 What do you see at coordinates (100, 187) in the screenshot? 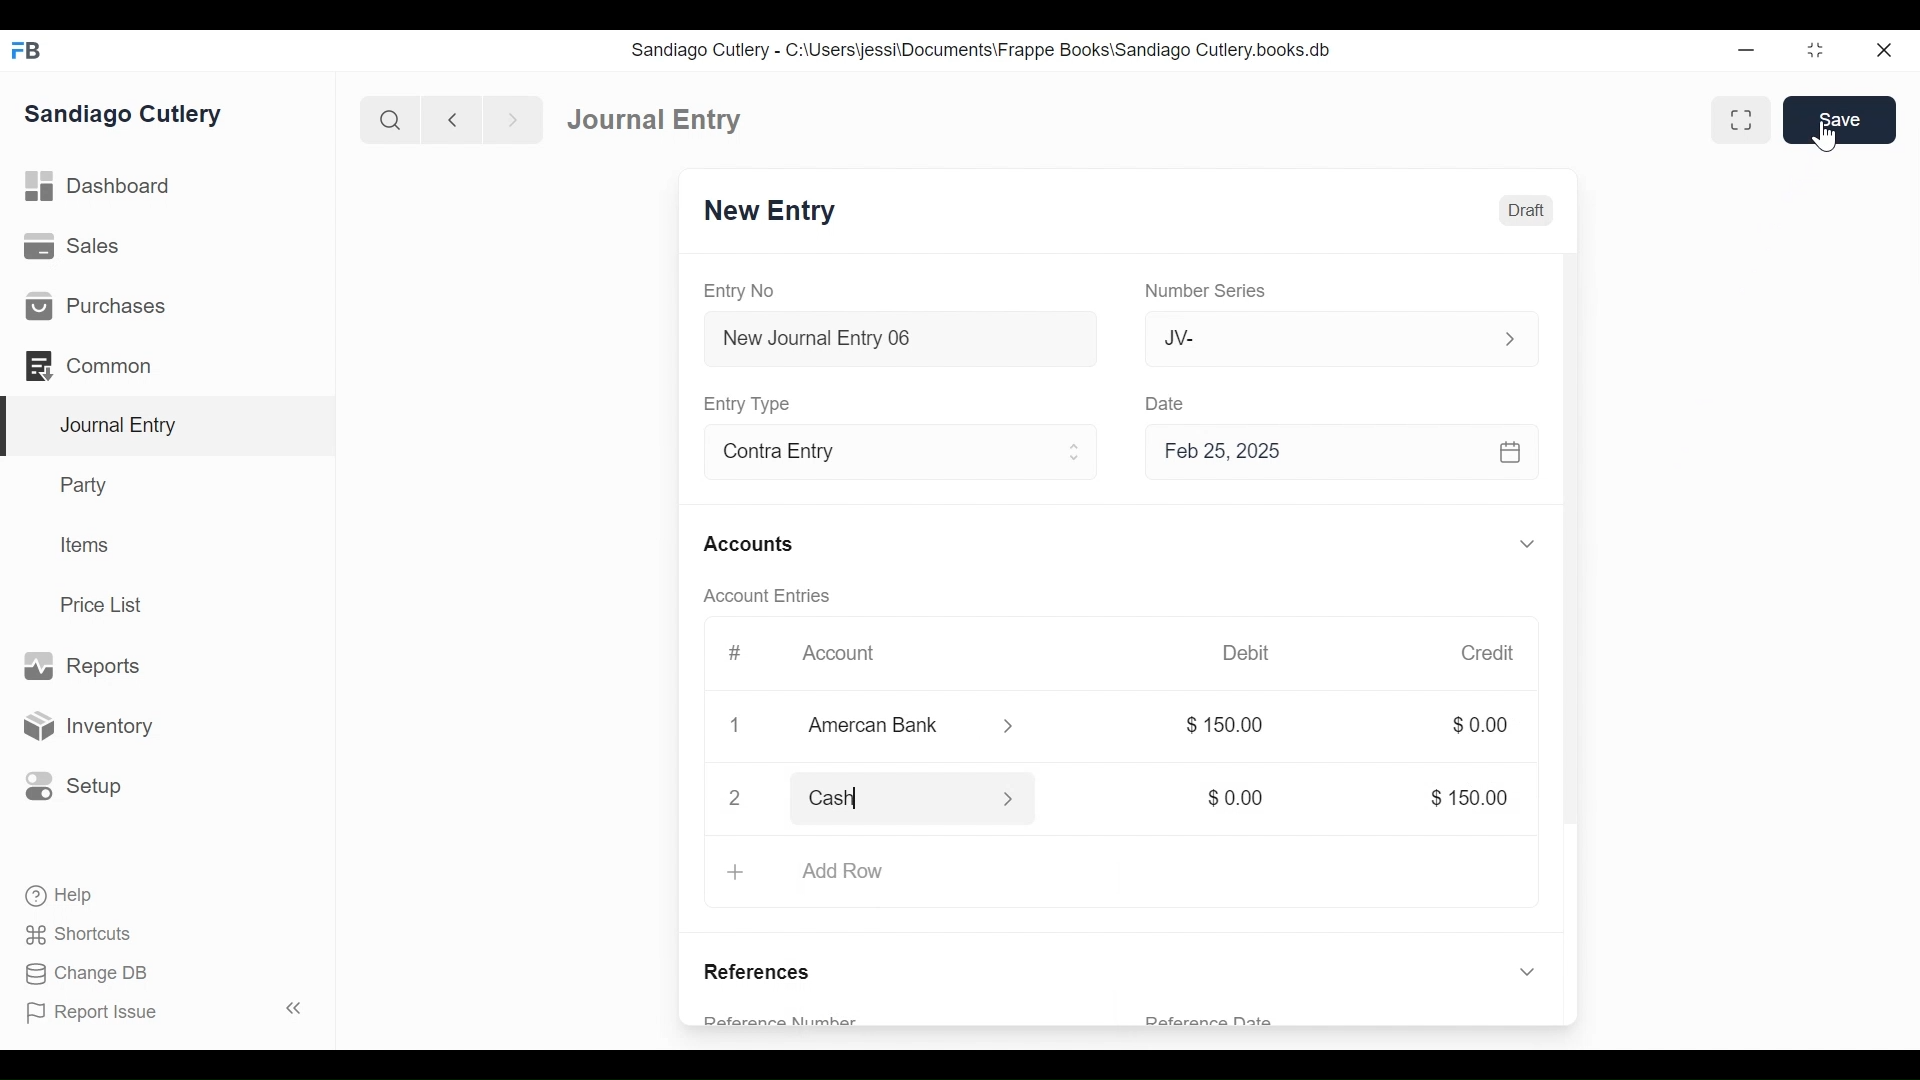
I see `Dashboard` at bounding box center [100, 187].